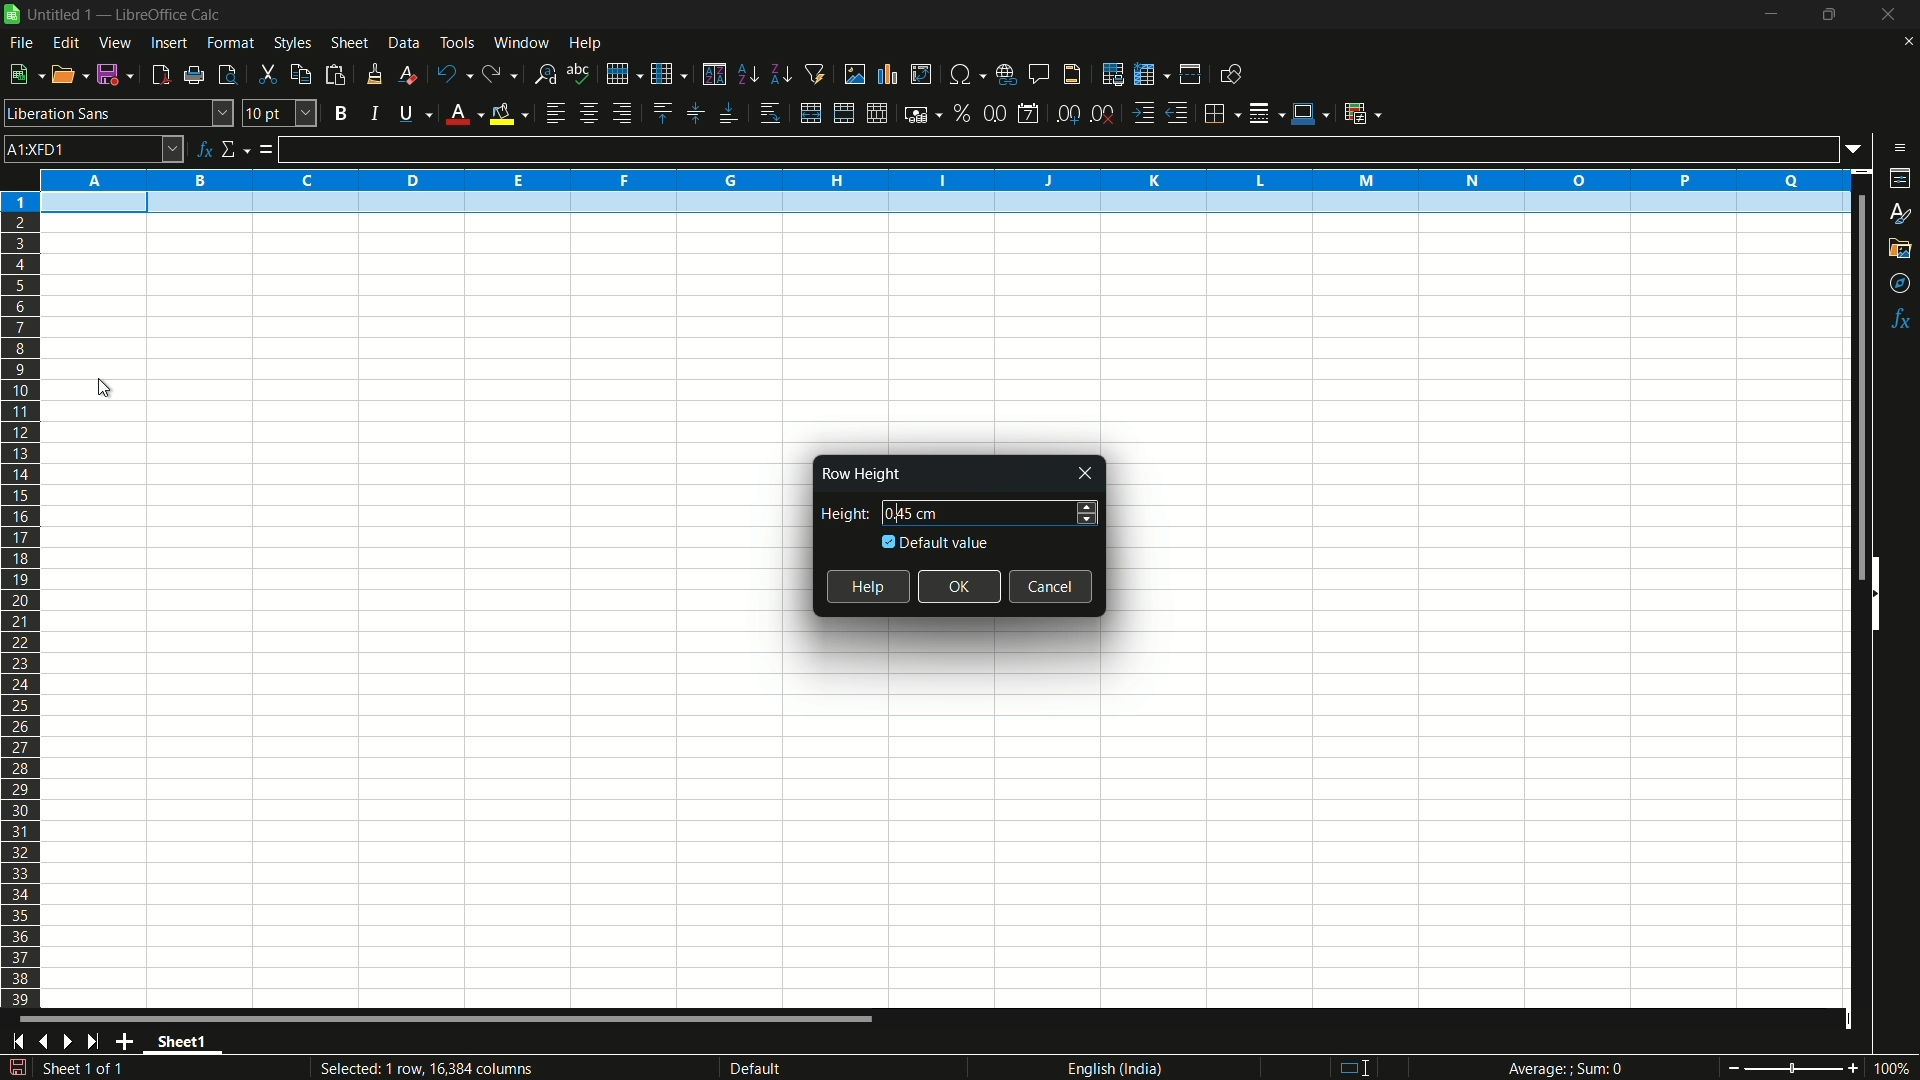 The height and width of the screenshot is (1080, 1920). What do you see at coordinates (859, 474) in the screenshot?
I see `Row Height` at bounding box center [859, 474].